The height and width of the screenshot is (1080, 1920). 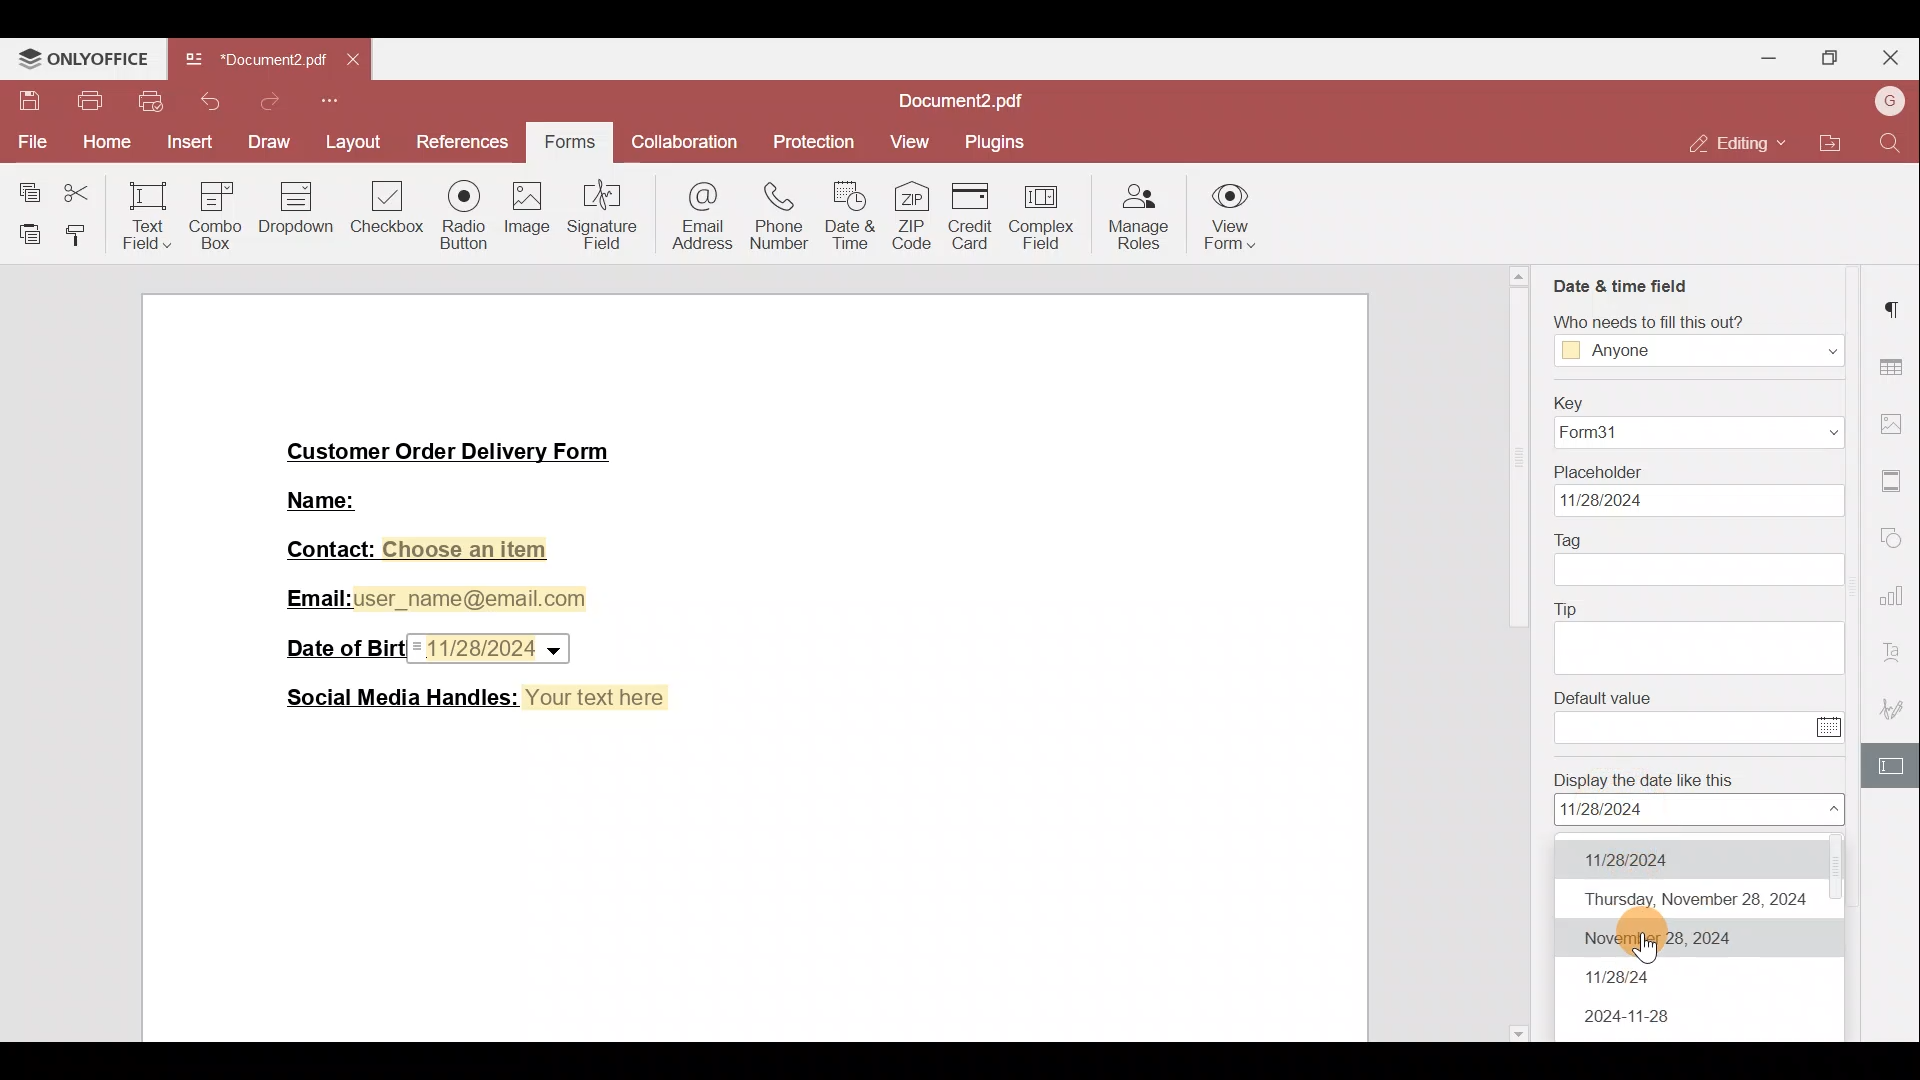 What do you see at coordinates (1003, 141) in the screenshot?
I see `Plugins` at bounding box center [1003, 141].